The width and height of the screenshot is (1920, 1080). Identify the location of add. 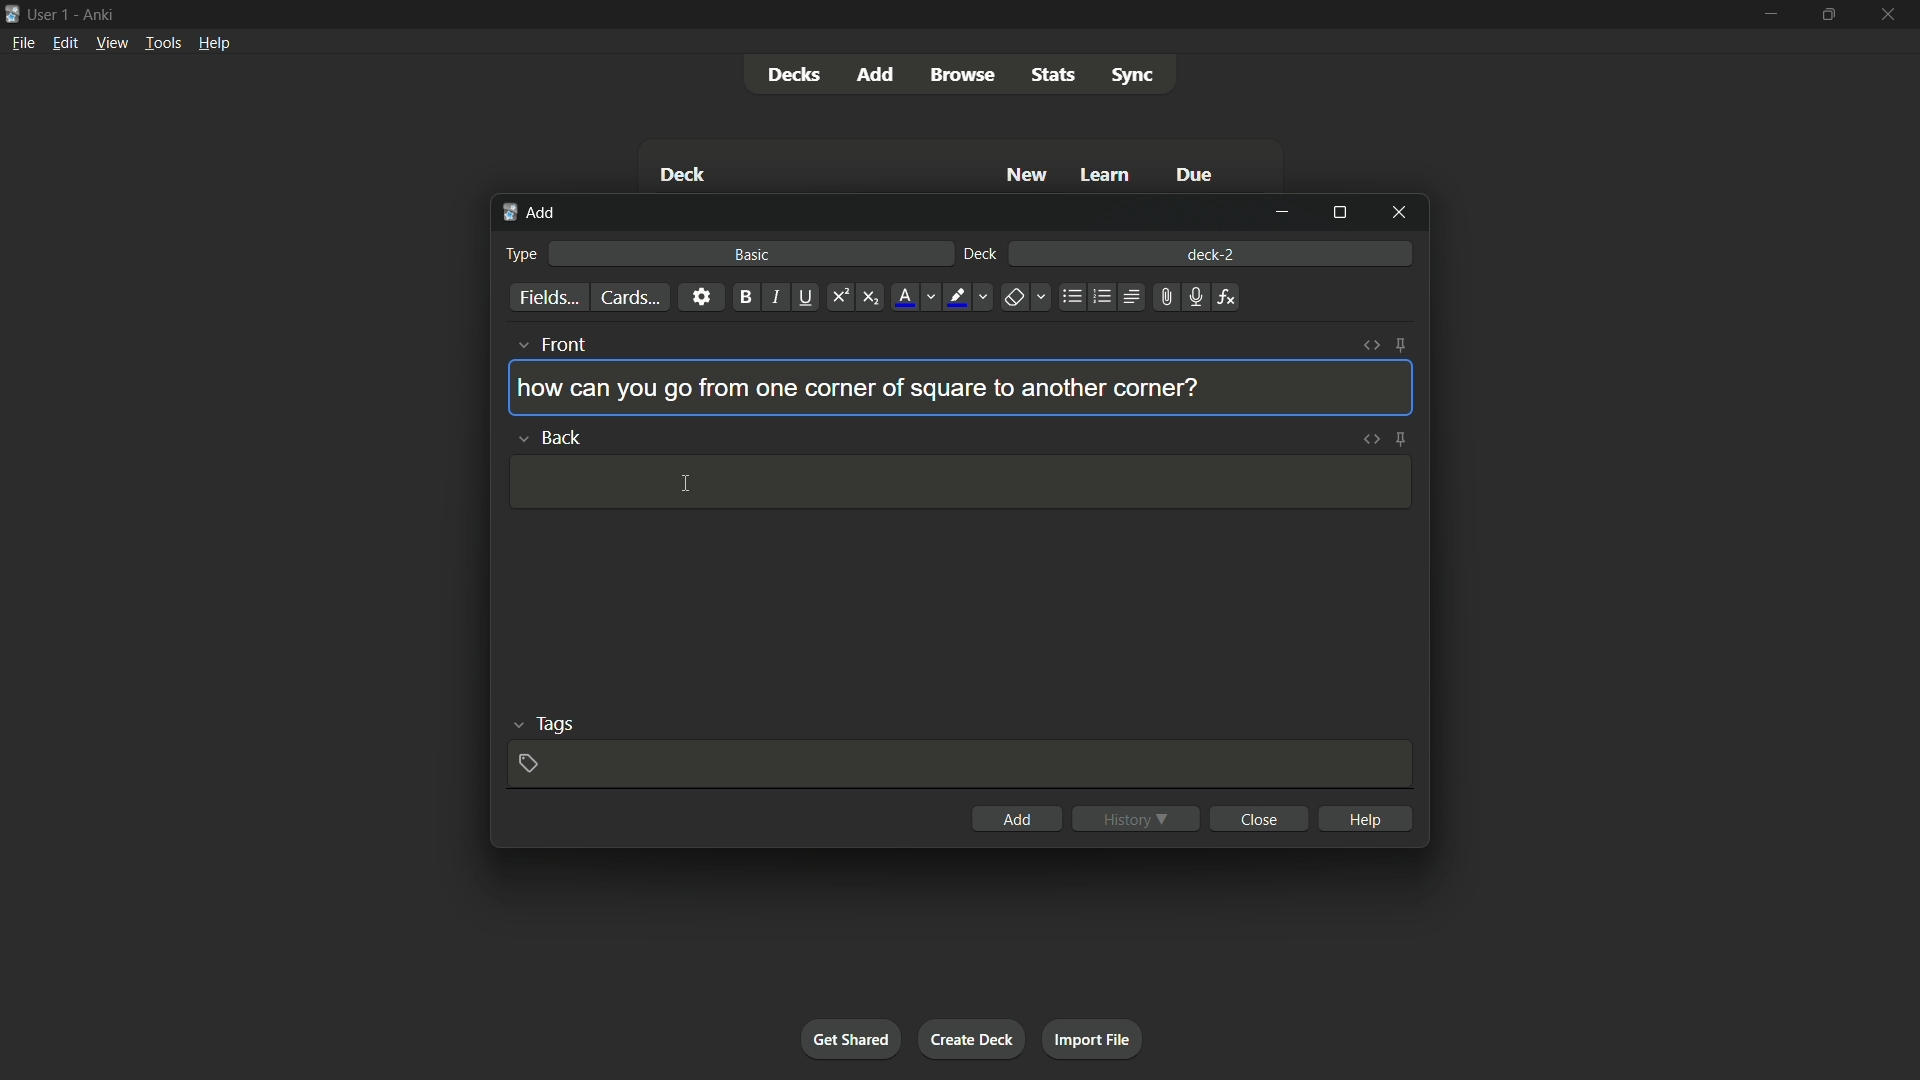
(531, 215).